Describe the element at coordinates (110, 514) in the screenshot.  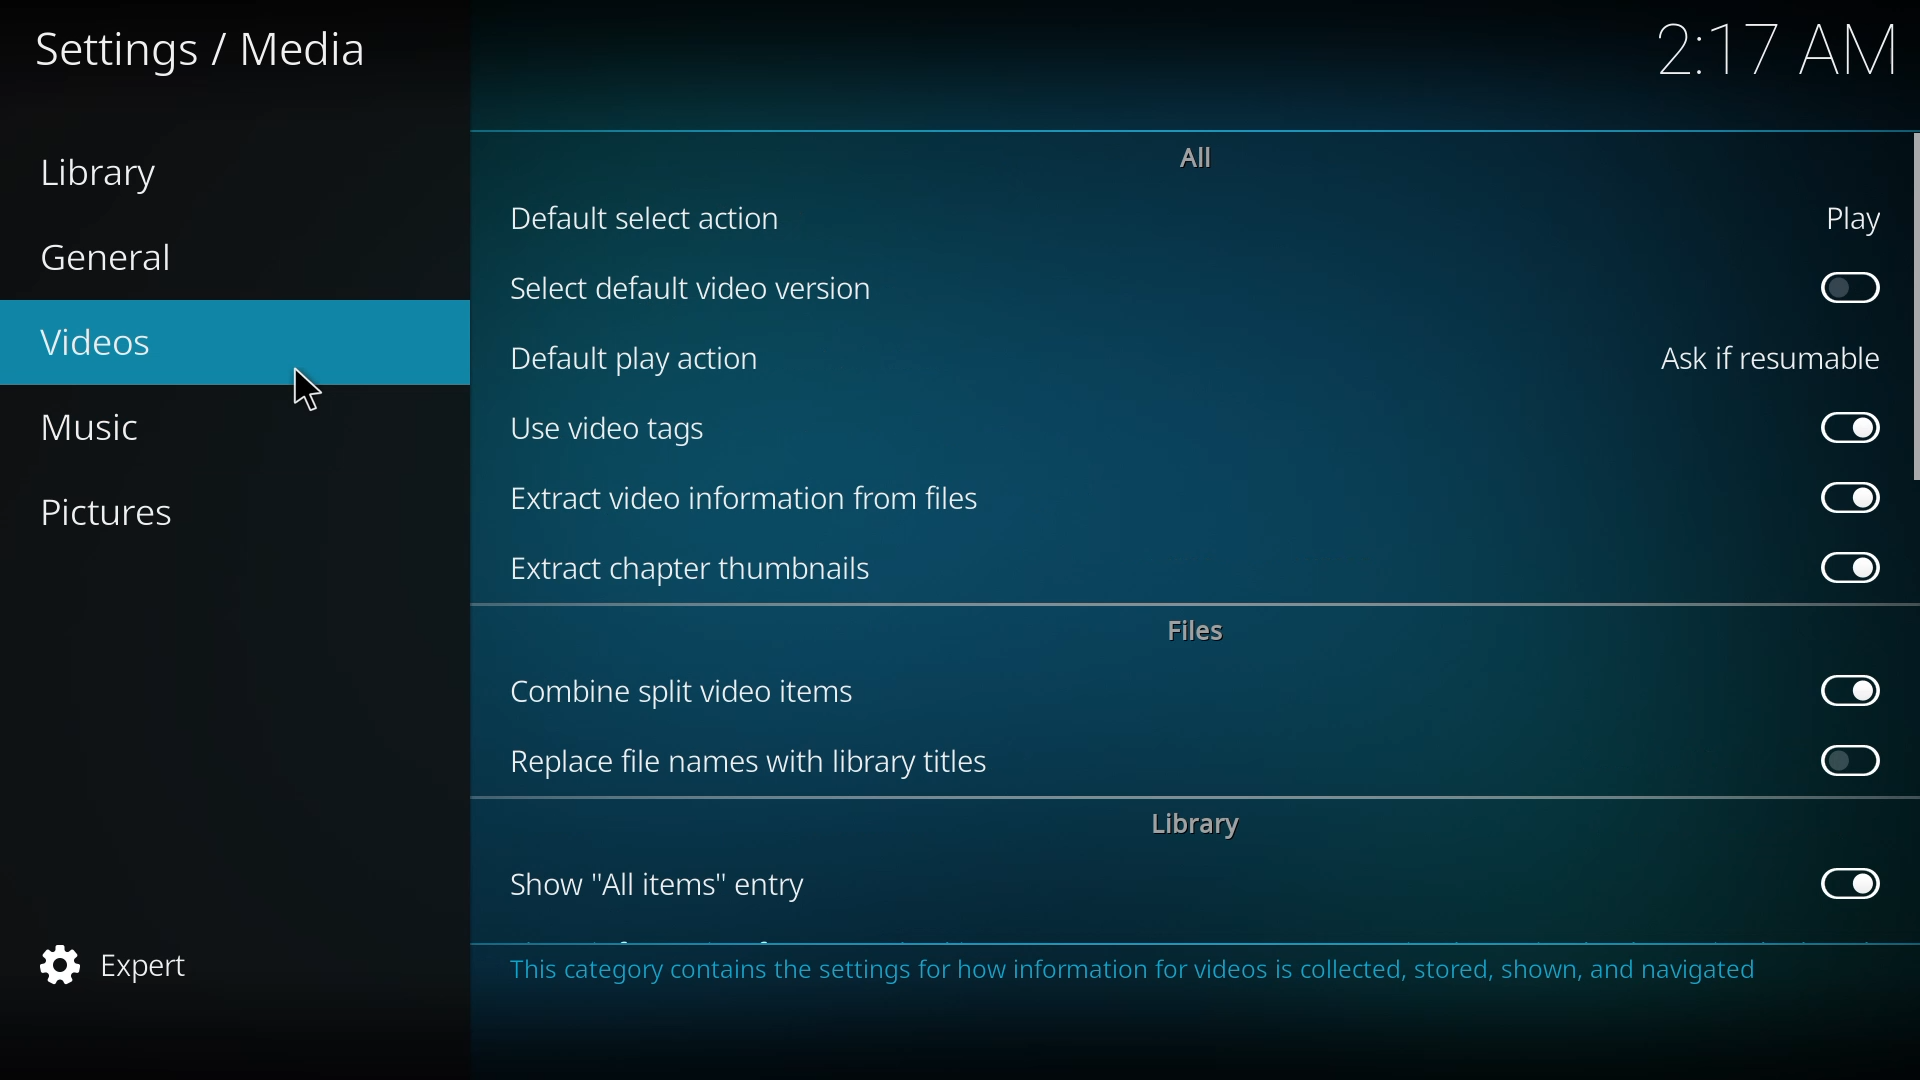
I see `pictures` at that location.